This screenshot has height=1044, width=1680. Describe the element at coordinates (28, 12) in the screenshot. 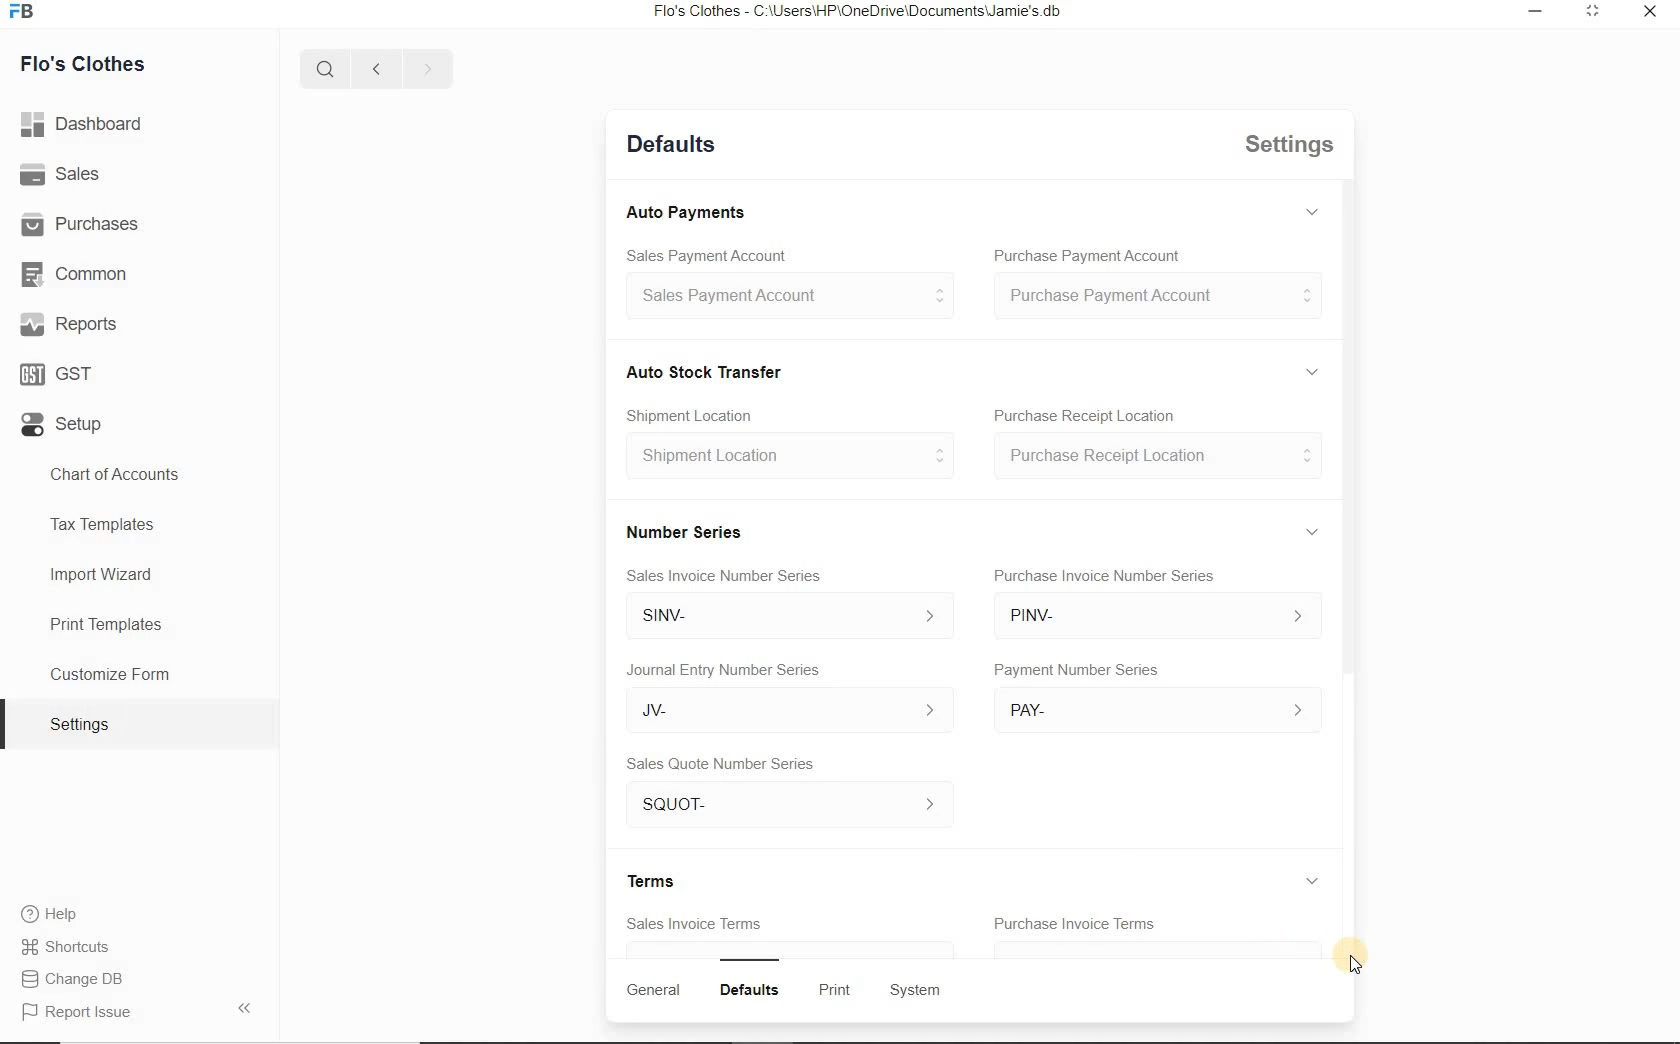

I see `FB logo` at that location.